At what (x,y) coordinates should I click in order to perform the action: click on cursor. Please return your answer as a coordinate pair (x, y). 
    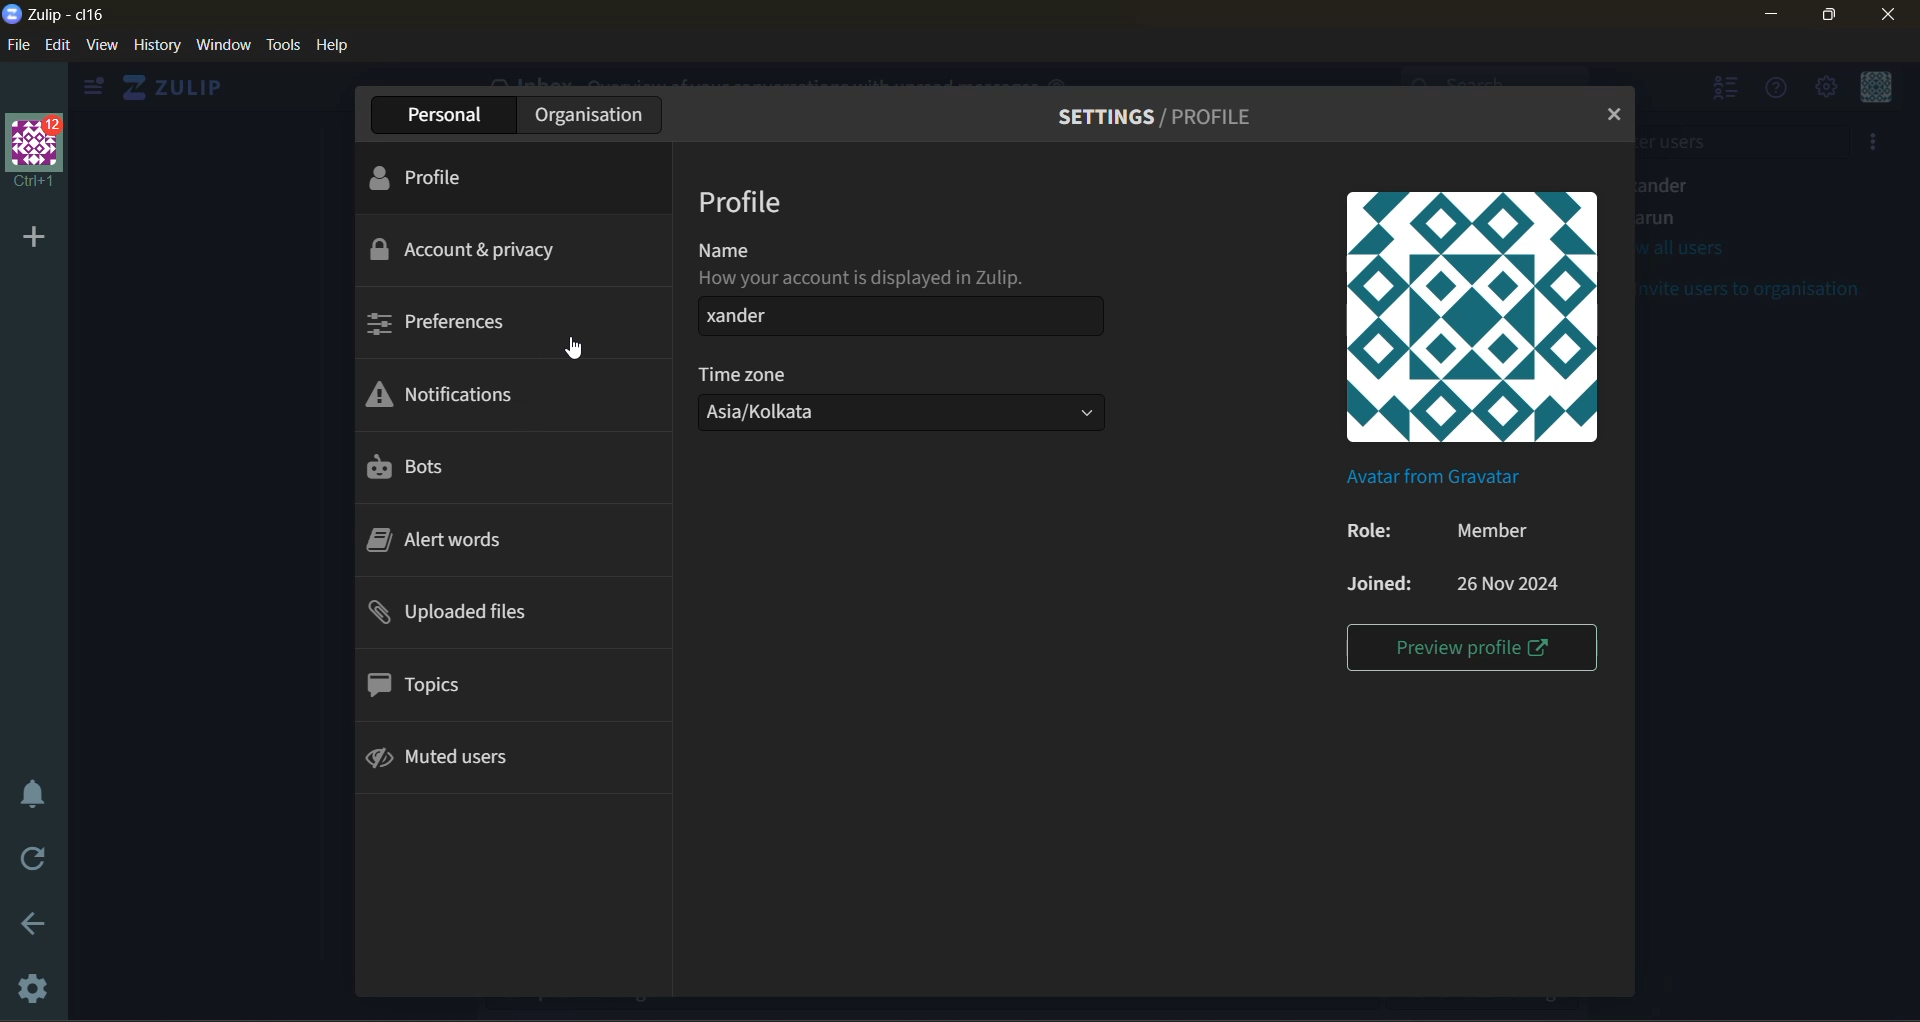
    Looking at the image, I should click on (586, 353).